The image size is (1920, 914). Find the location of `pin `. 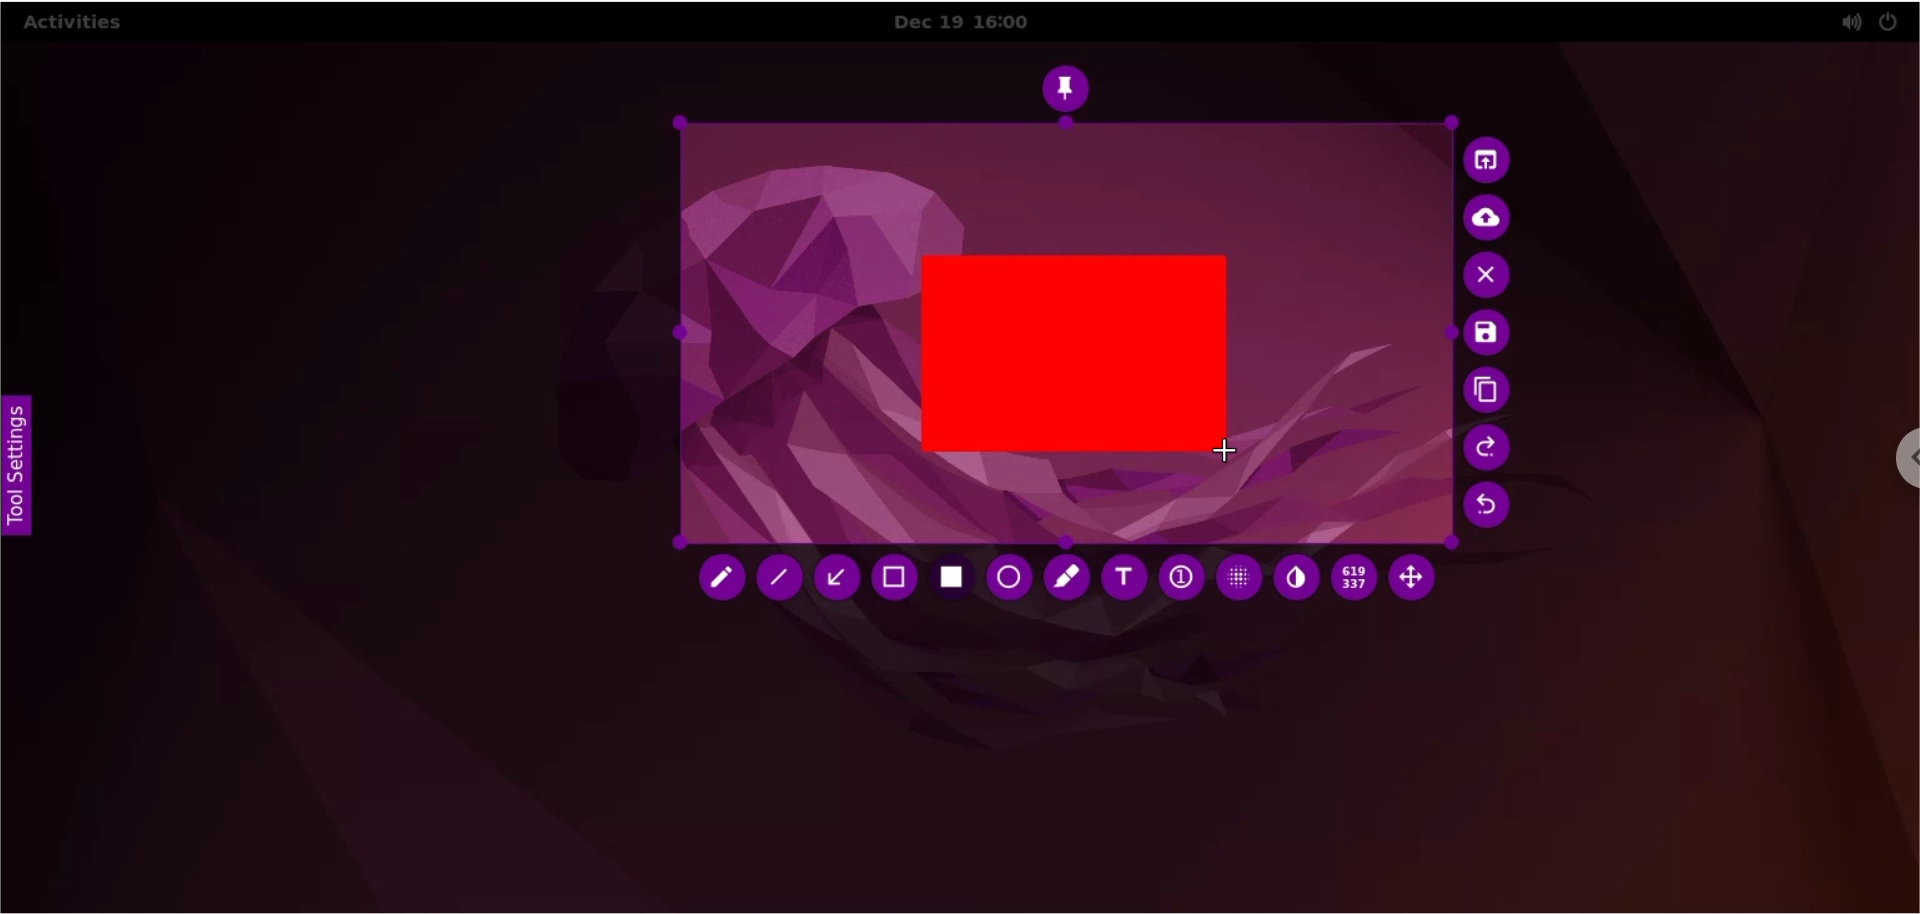

pin  is located at coordinates (1072, 85).